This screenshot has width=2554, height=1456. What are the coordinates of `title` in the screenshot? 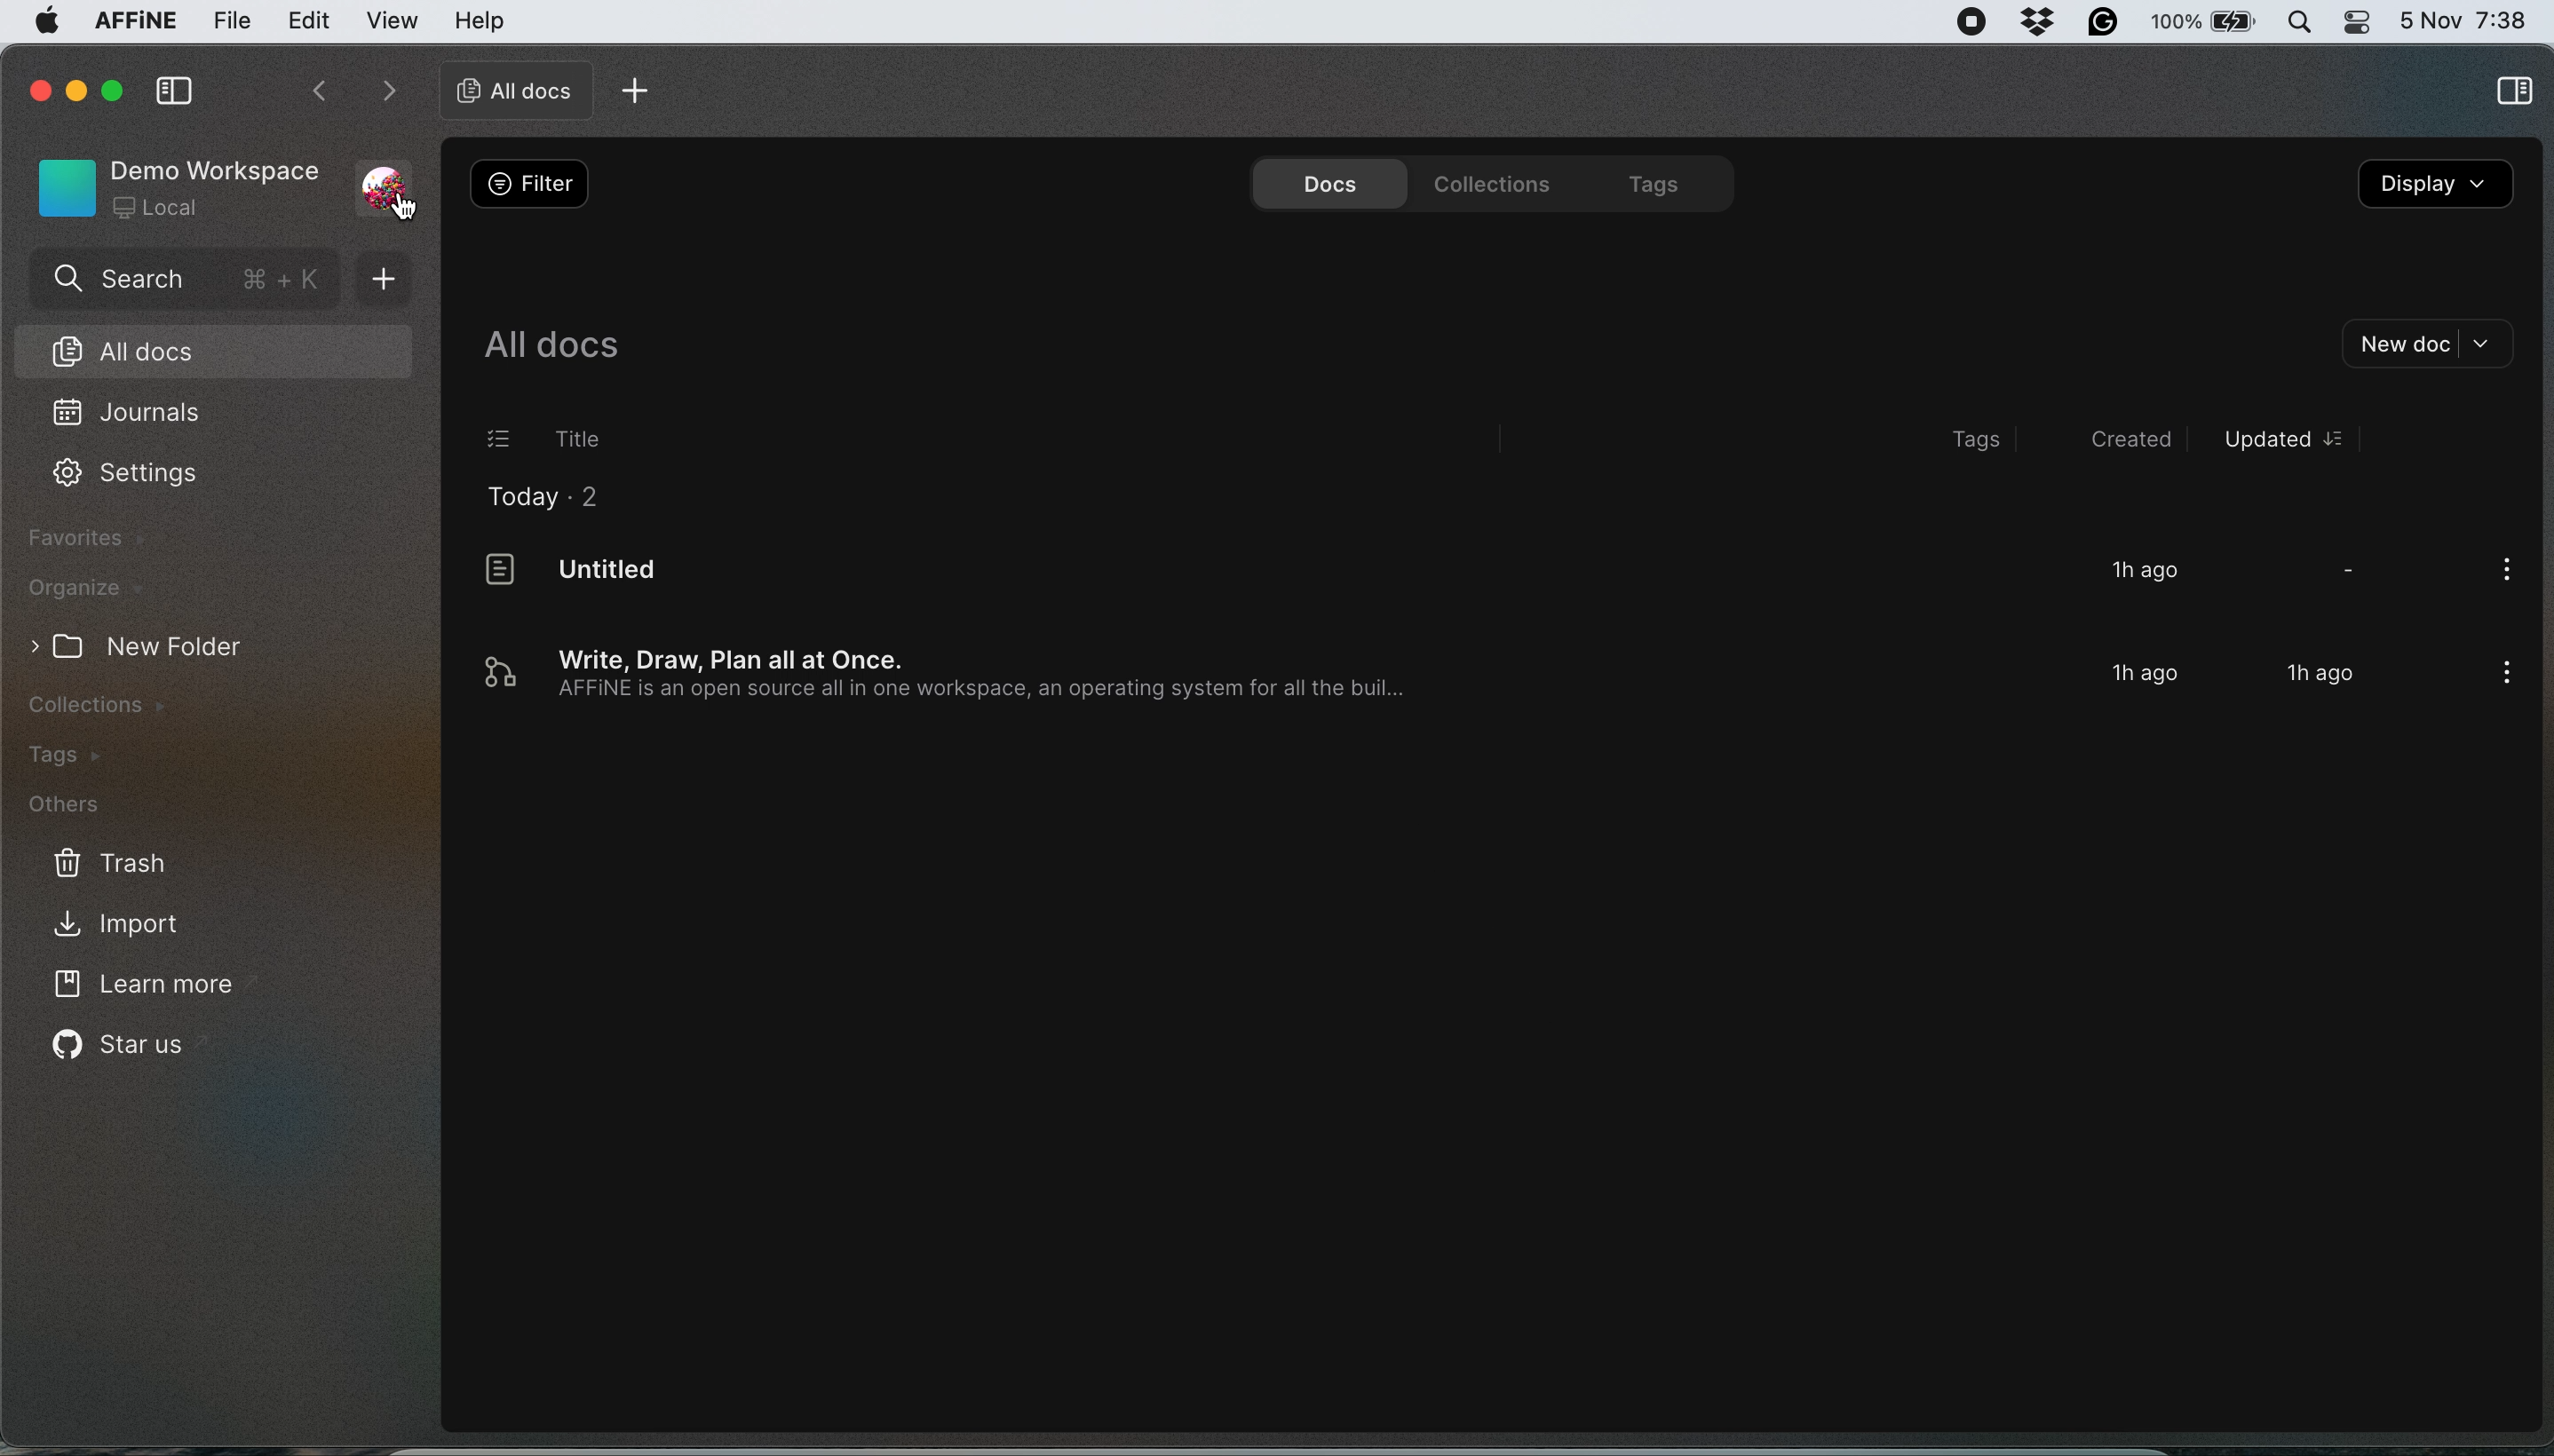 It's located at (551, 438).